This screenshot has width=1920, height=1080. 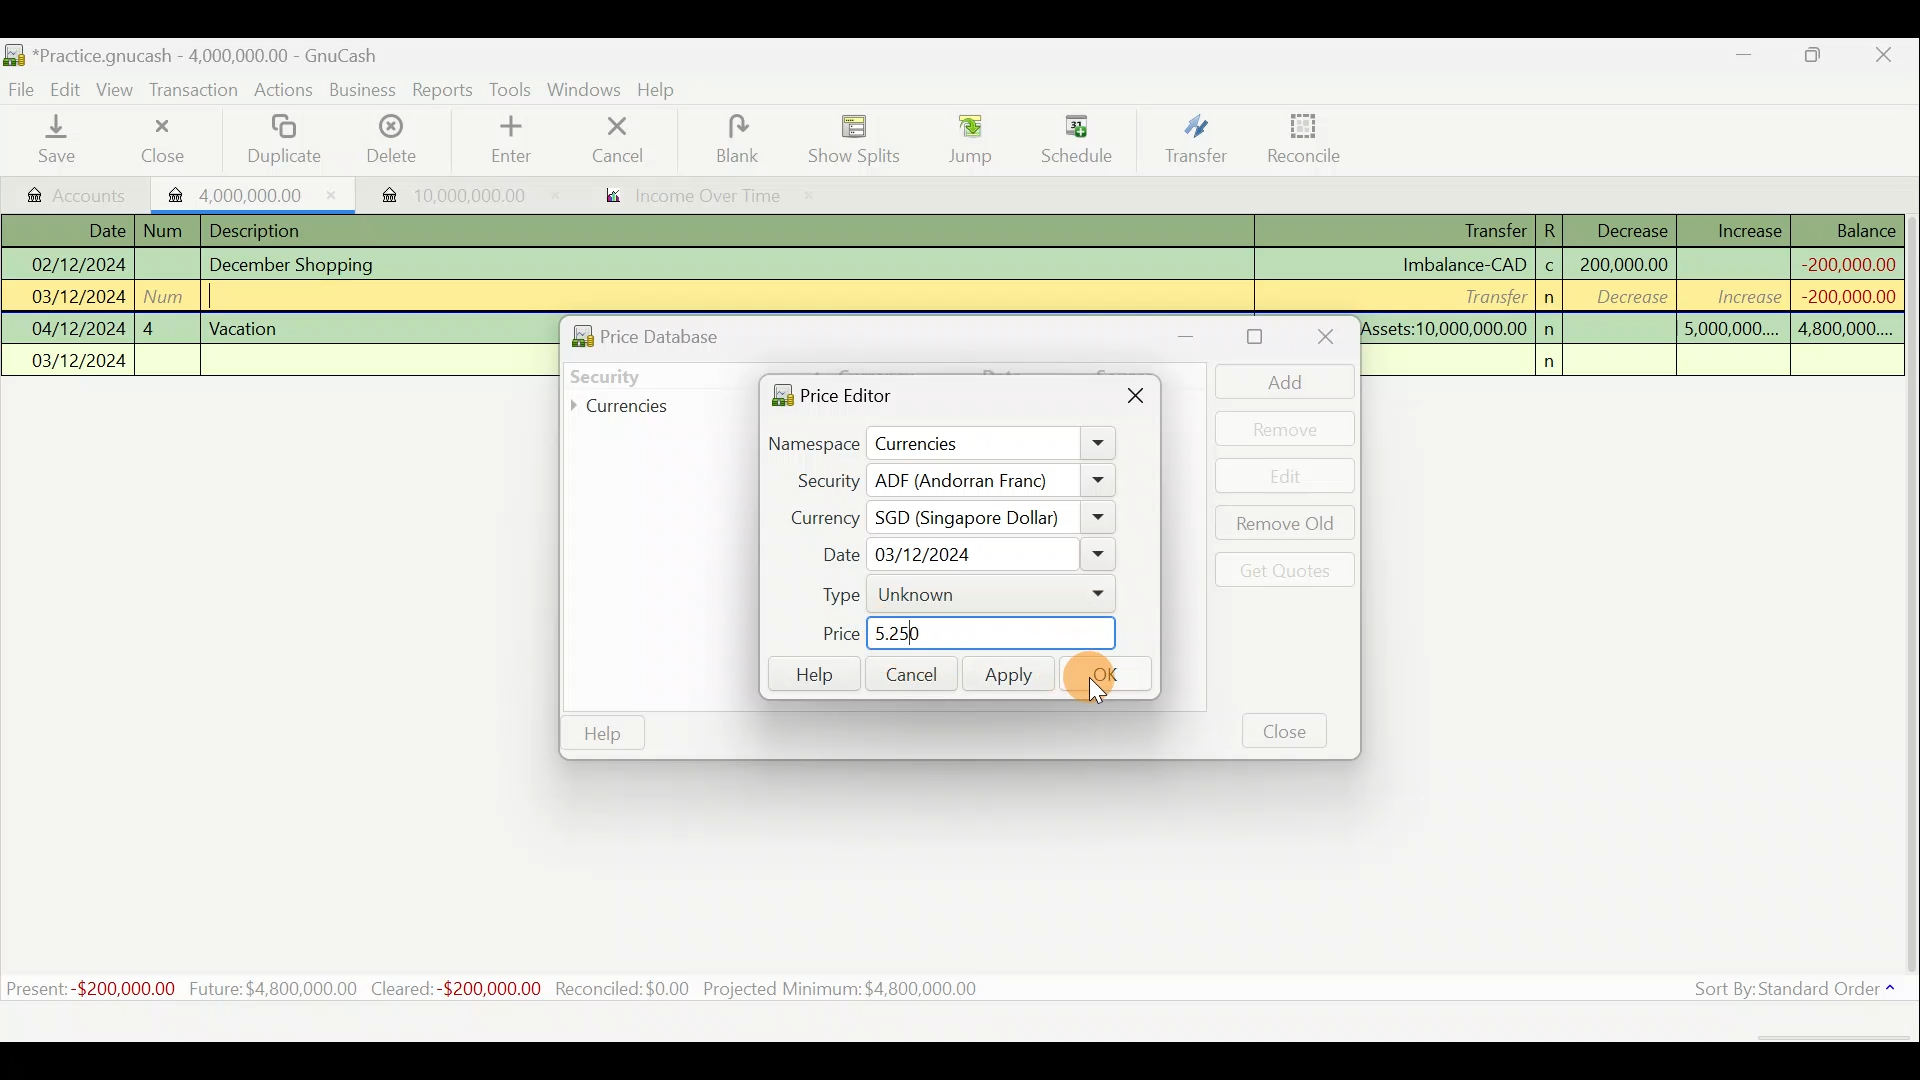 What do you see at coordinates (1275, 381) in the screenshot?
I see `Add` at bounding box center [1275, 381].